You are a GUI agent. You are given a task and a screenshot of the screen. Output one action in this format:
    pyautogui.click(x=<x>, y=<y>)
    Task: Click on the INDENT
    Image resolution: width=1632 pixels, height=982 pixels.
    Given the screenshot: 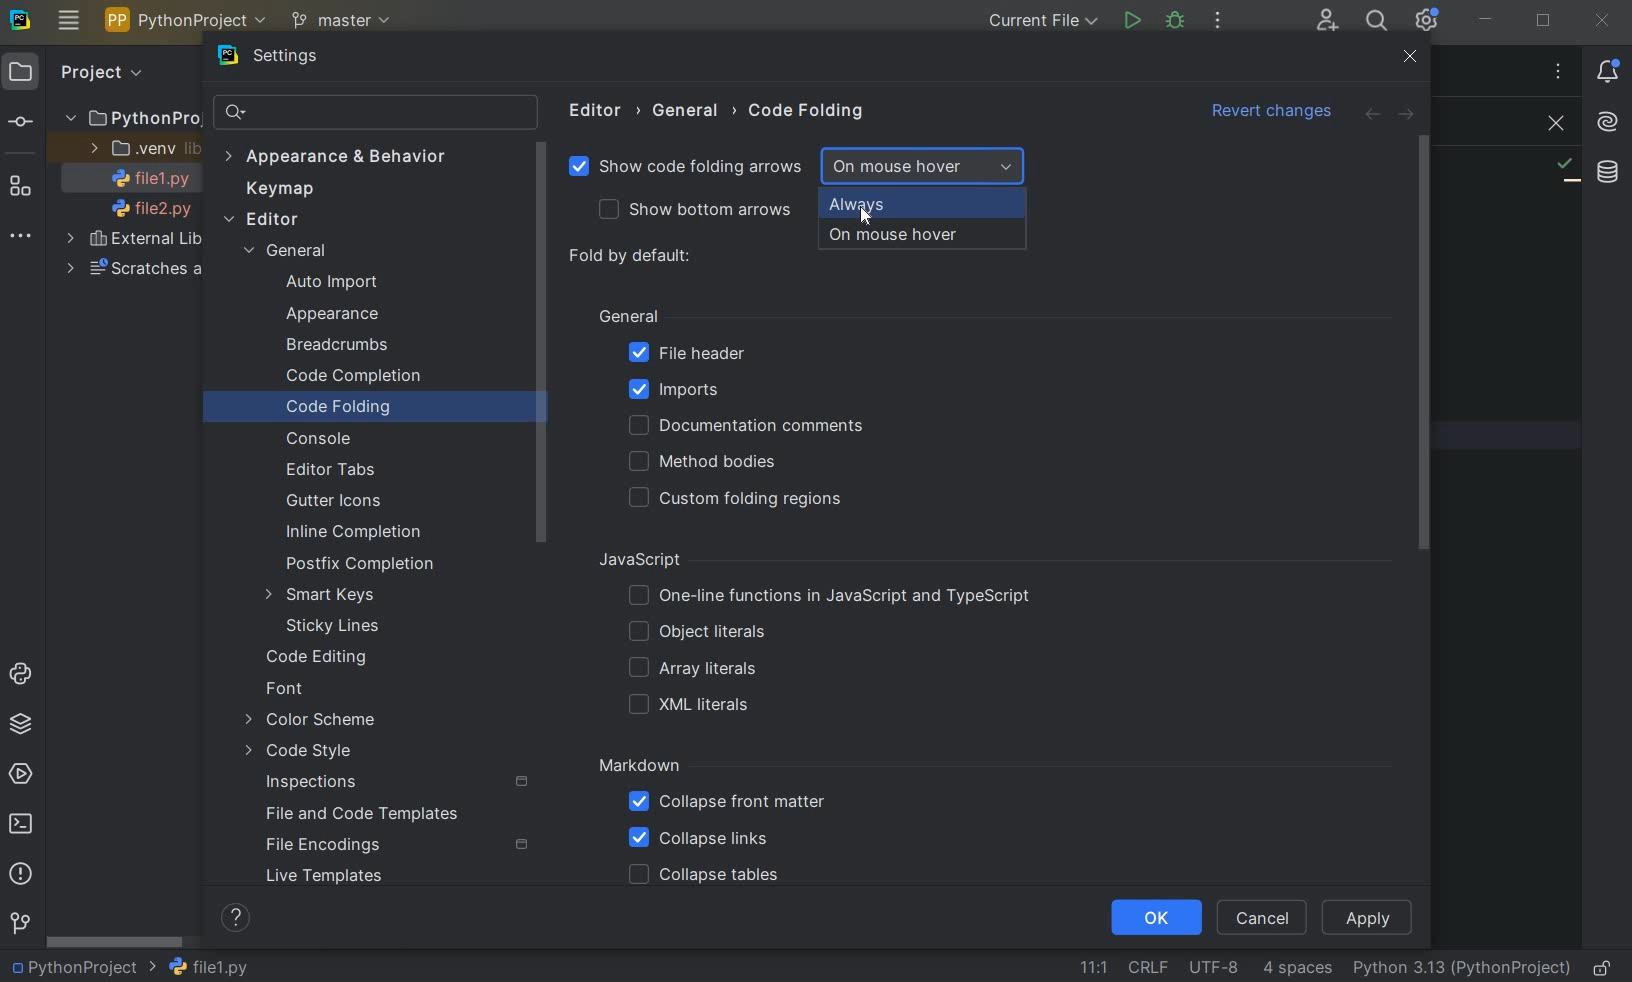 What is the action you would take?
    pyautogui.click(x=1296, y=969)
    